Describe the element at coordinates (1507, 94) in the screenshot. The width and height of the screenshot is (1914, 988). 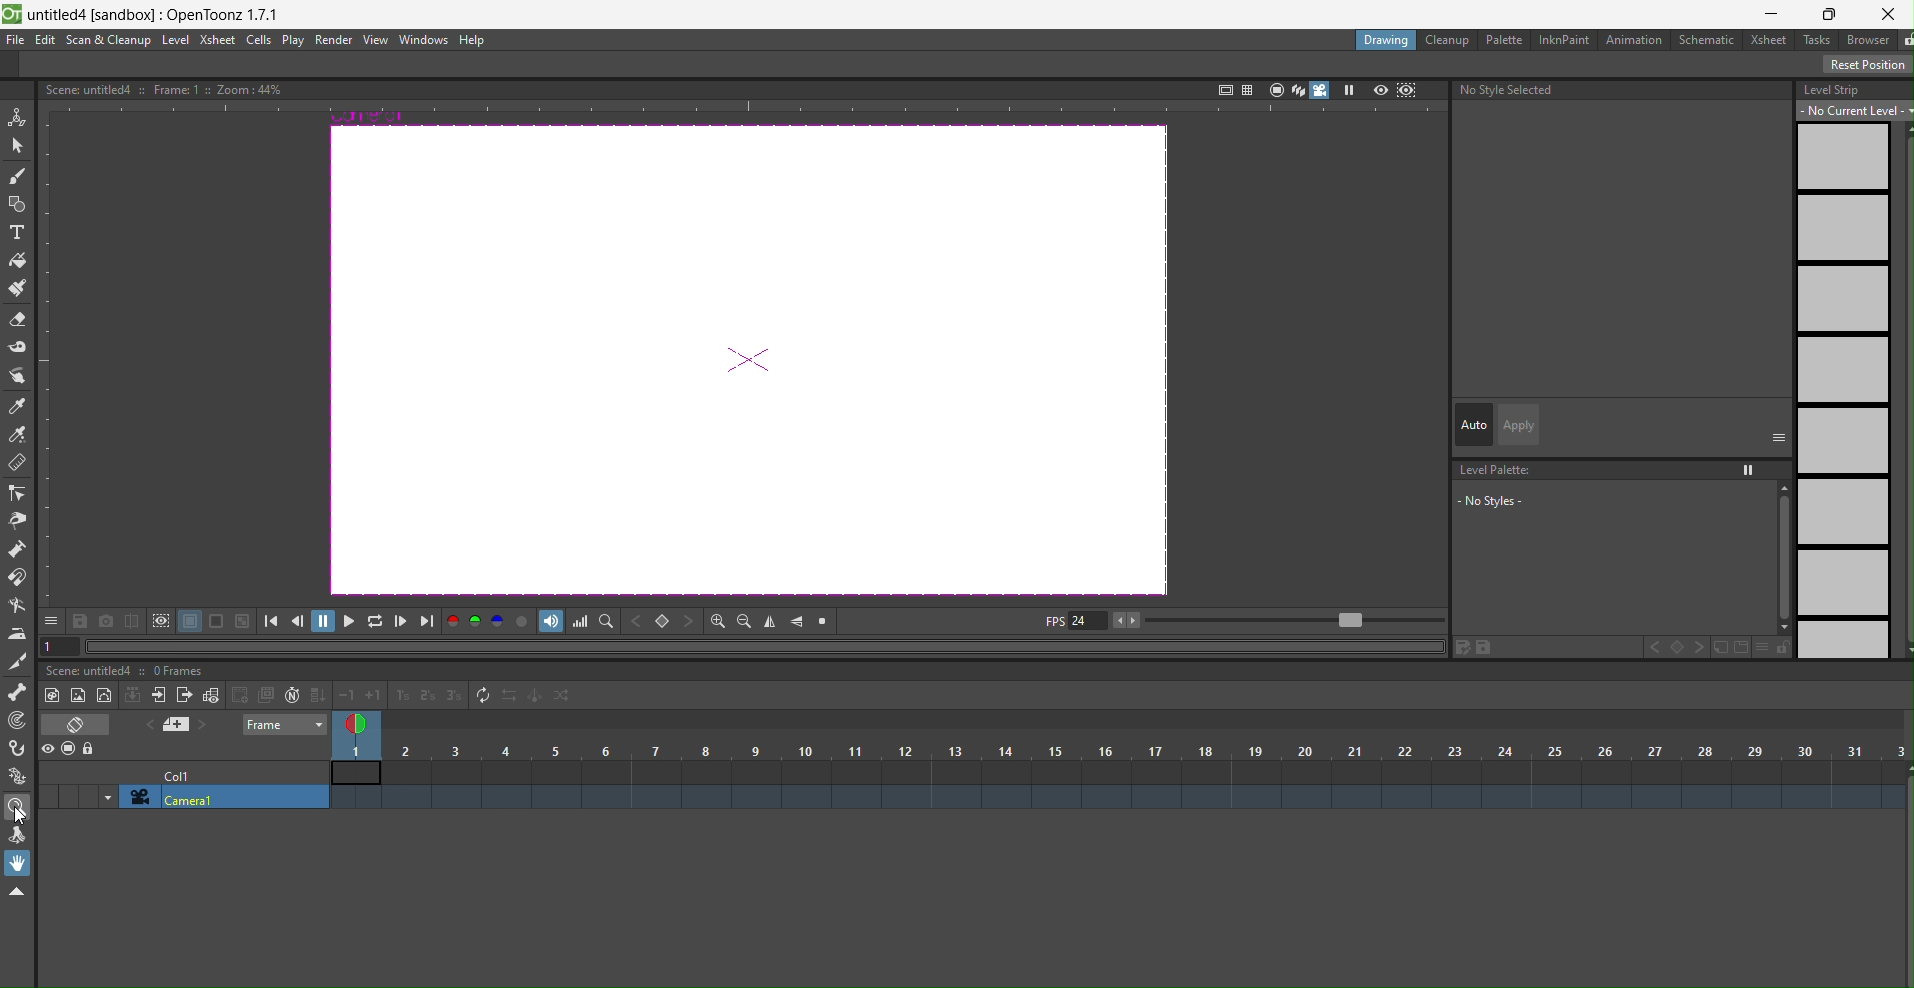
I see `no style selected` at that location.